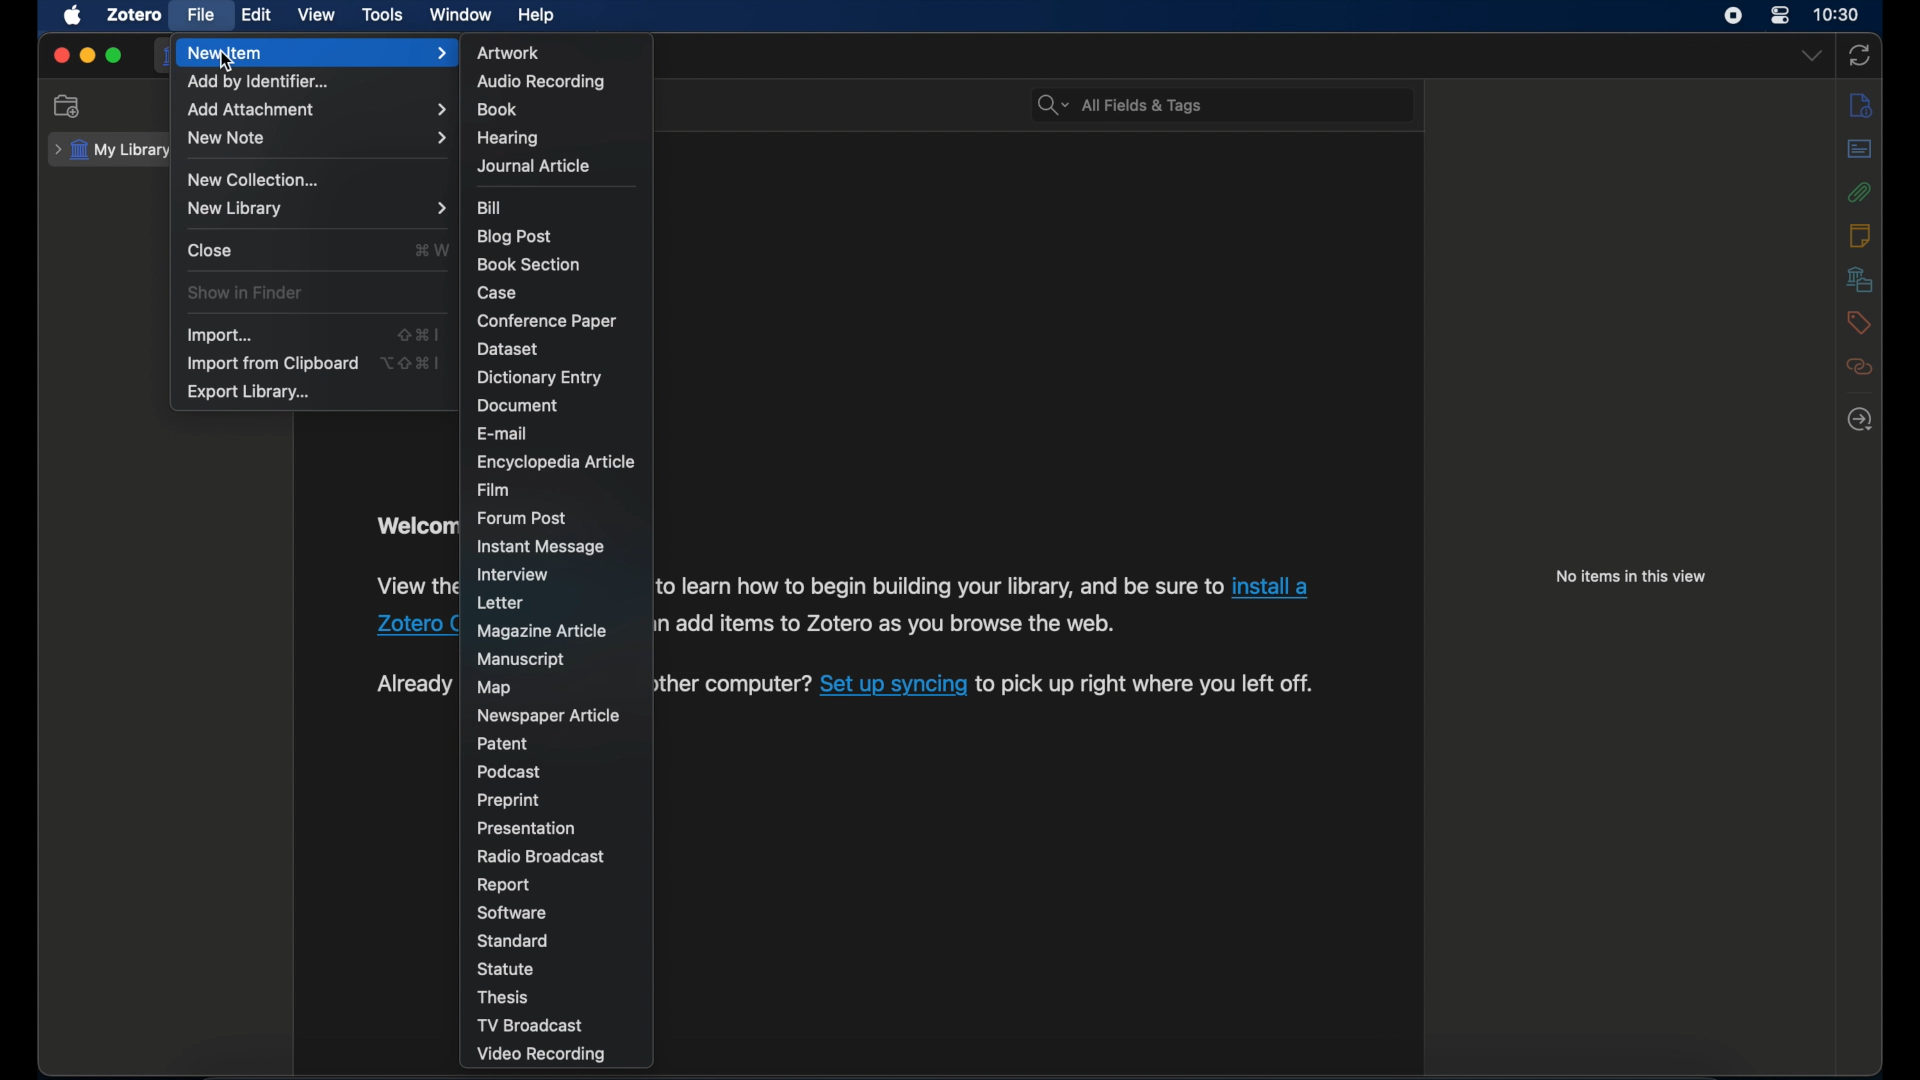  I want to click on presentation, so click(526, 828).